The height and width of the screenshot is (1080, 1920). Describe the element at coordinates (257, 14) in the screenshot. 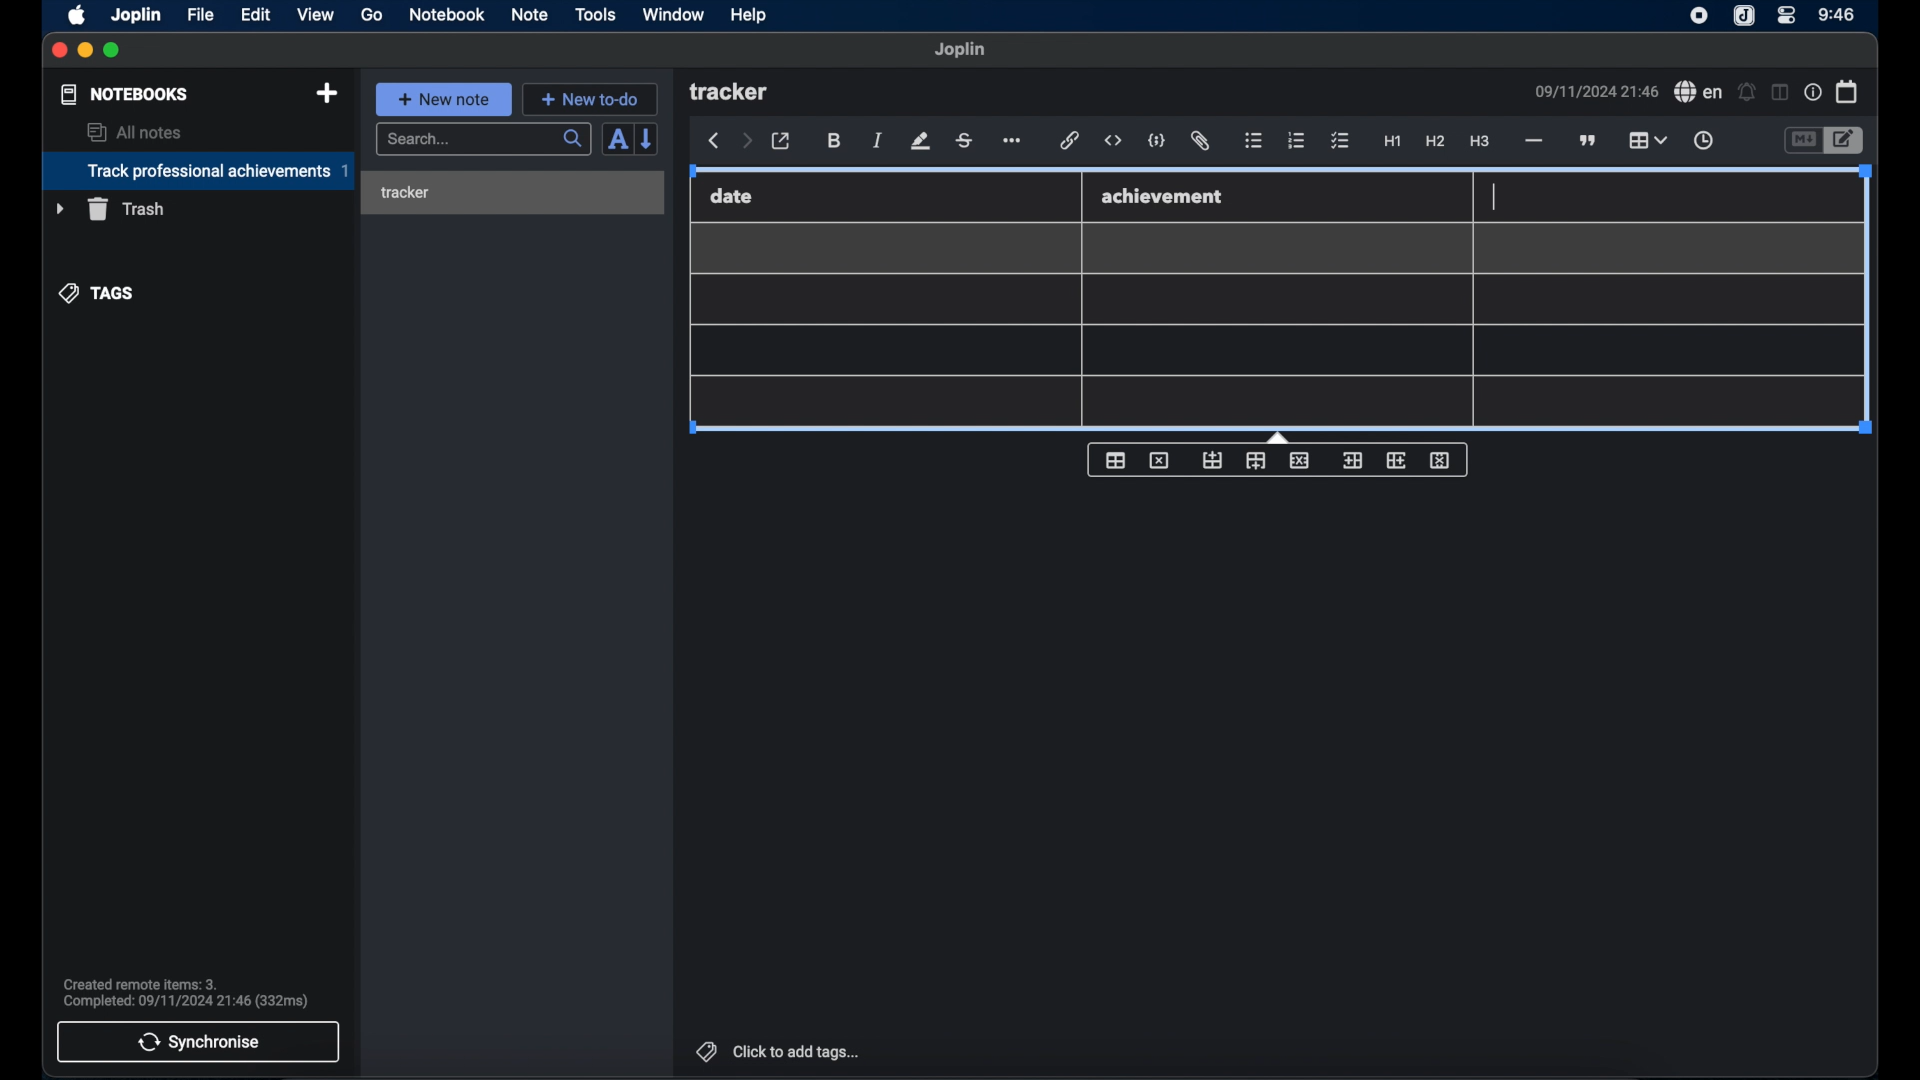

I see `edit` at that location.